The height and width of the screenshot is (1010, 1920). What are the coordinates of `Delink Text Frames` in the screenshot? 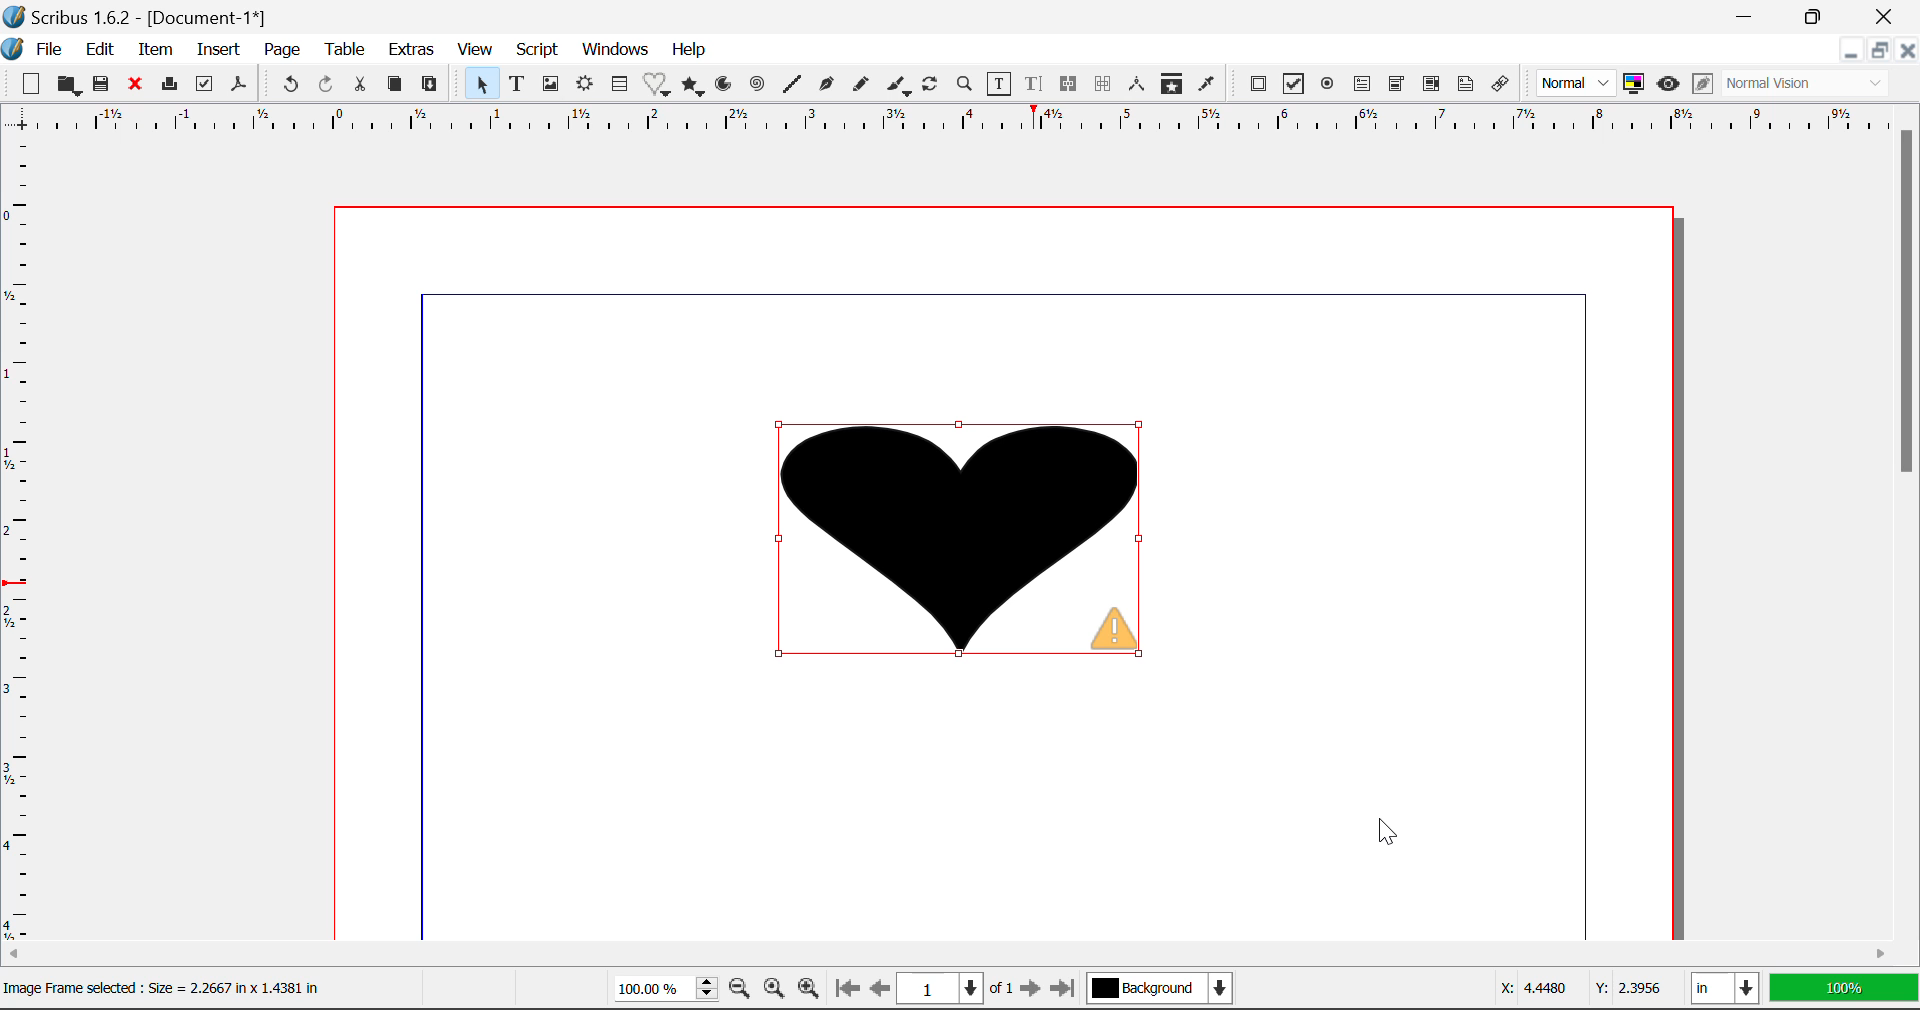 It's located at (1105, 84).